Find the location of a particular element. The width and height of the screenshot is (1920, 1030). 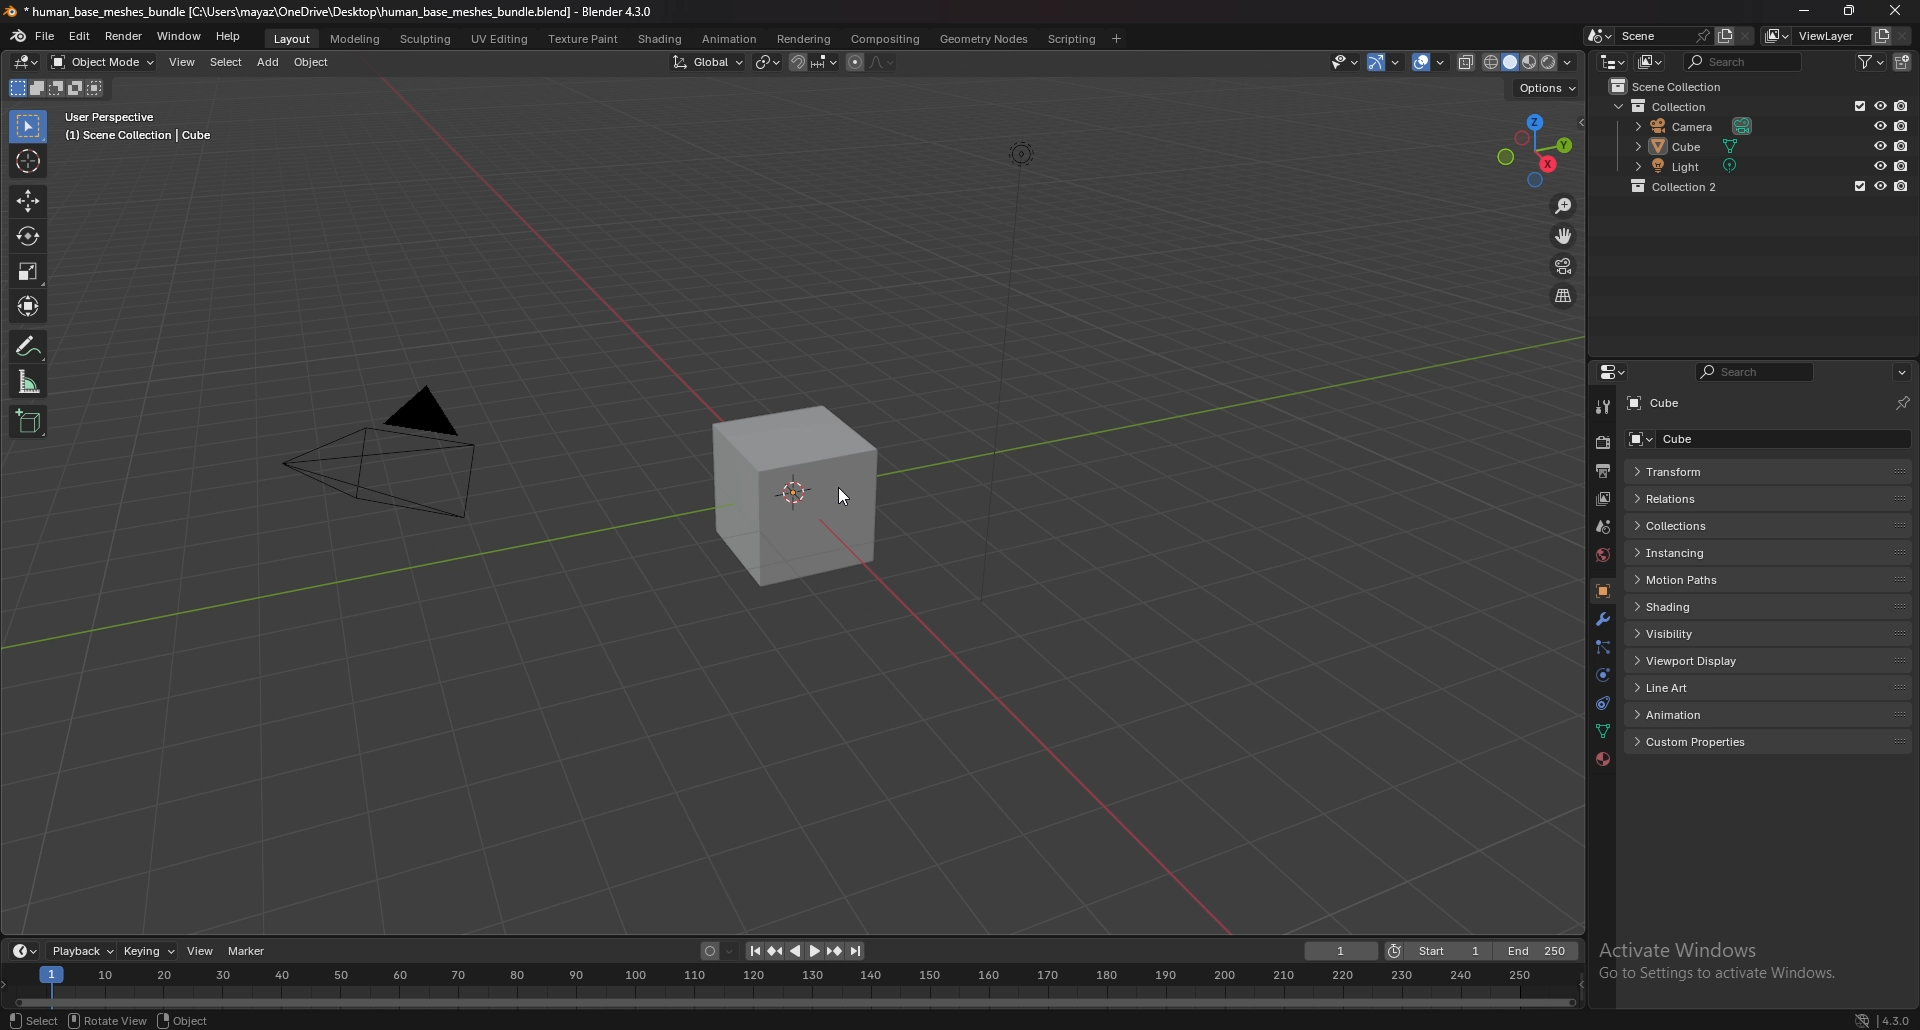

particles is located at coordinates (1603, 648).